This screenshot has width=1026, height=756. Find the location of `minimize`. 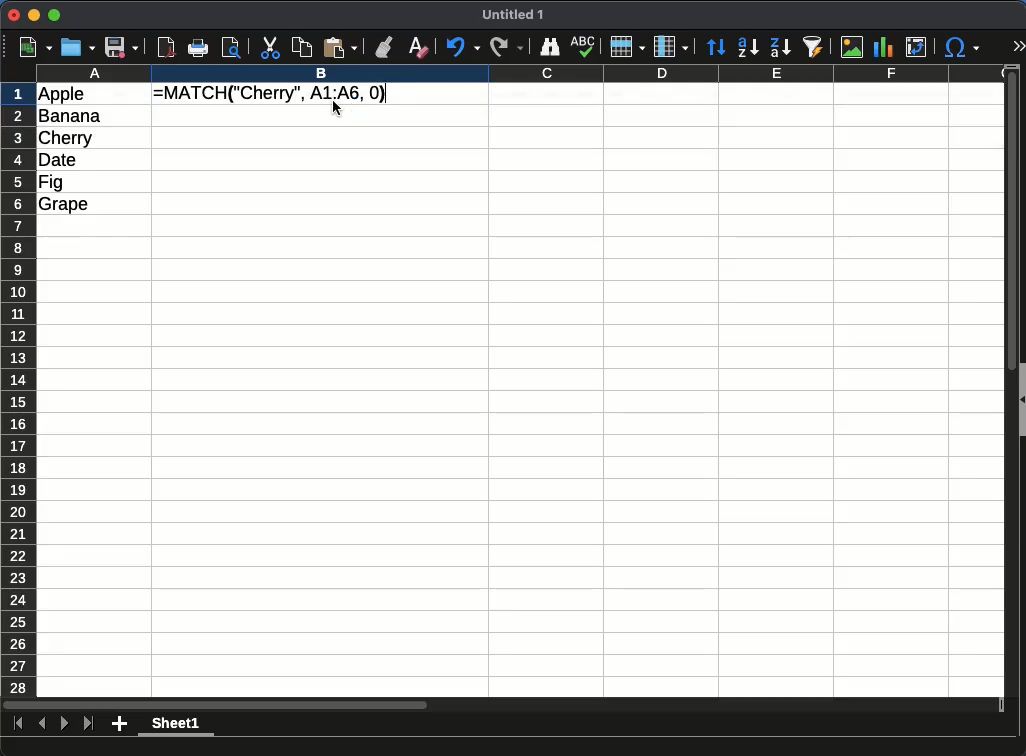

minimize is located at coordinates (35, 14).